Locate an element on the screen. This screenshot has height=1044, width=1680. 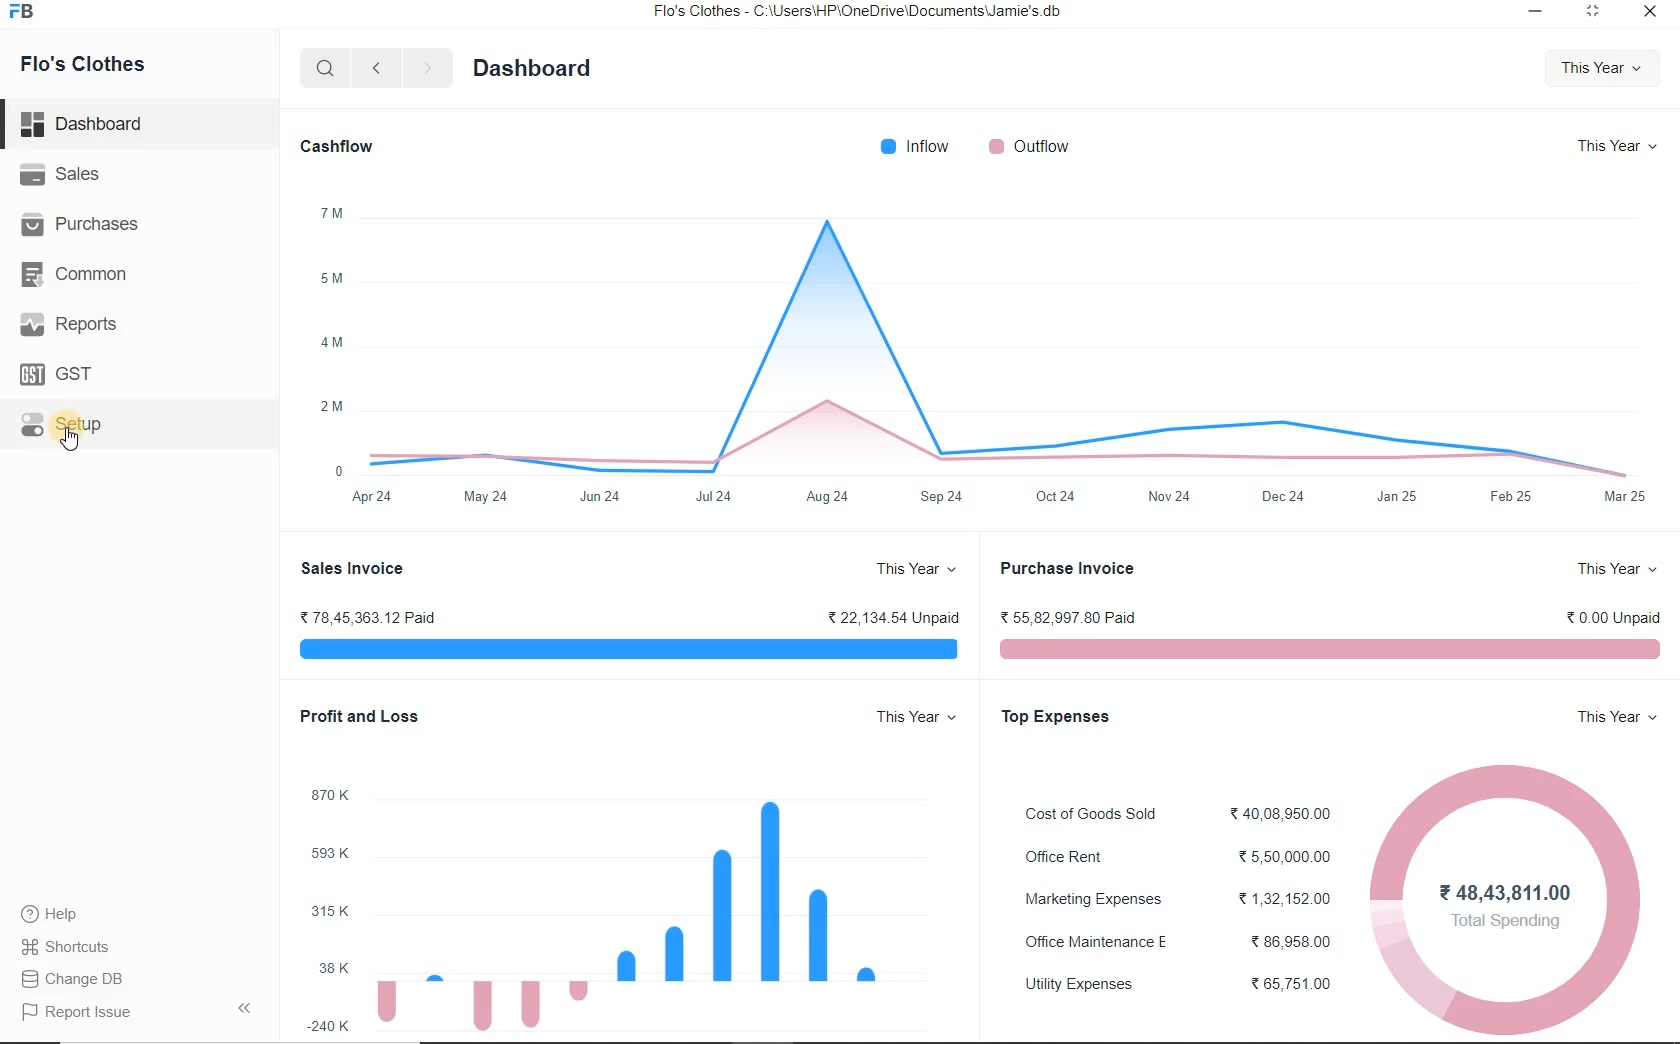
This Year  is located at coordinates (1620, 570).